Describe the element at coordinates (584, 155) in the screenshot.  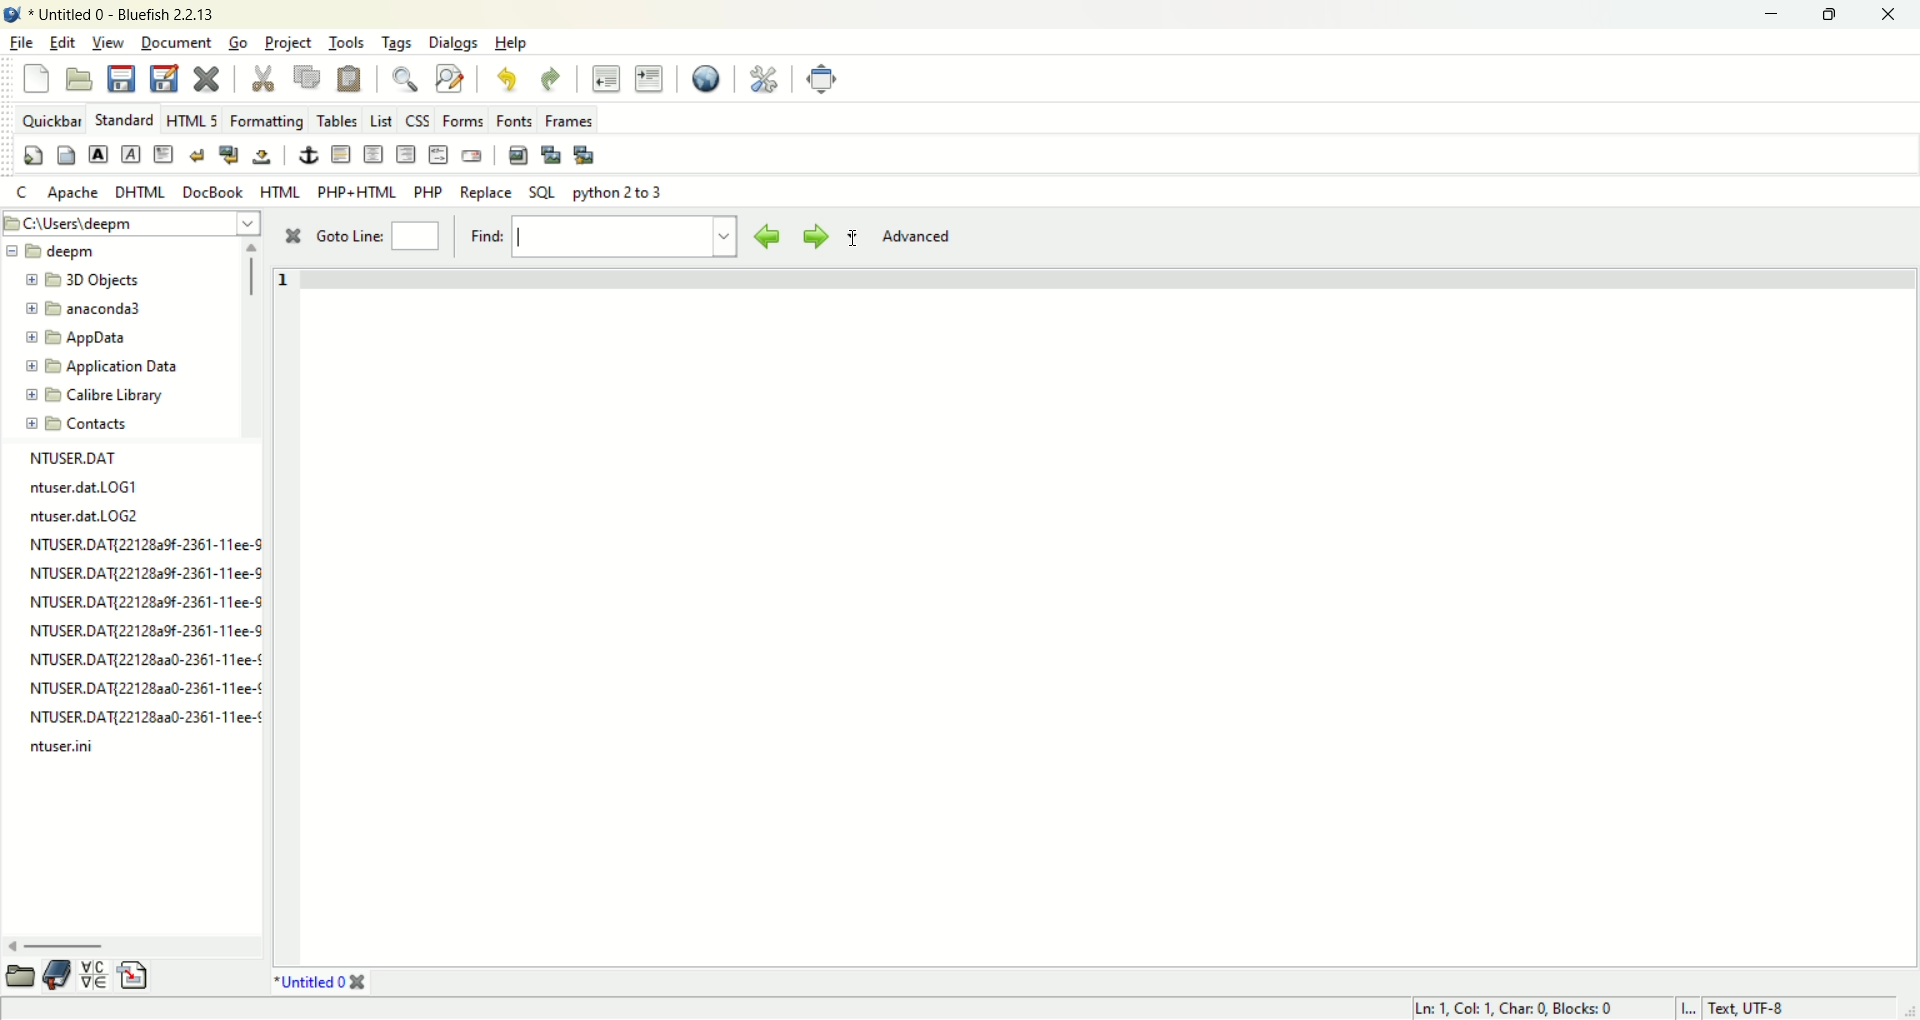
I see `multi thumbnail` at that location.